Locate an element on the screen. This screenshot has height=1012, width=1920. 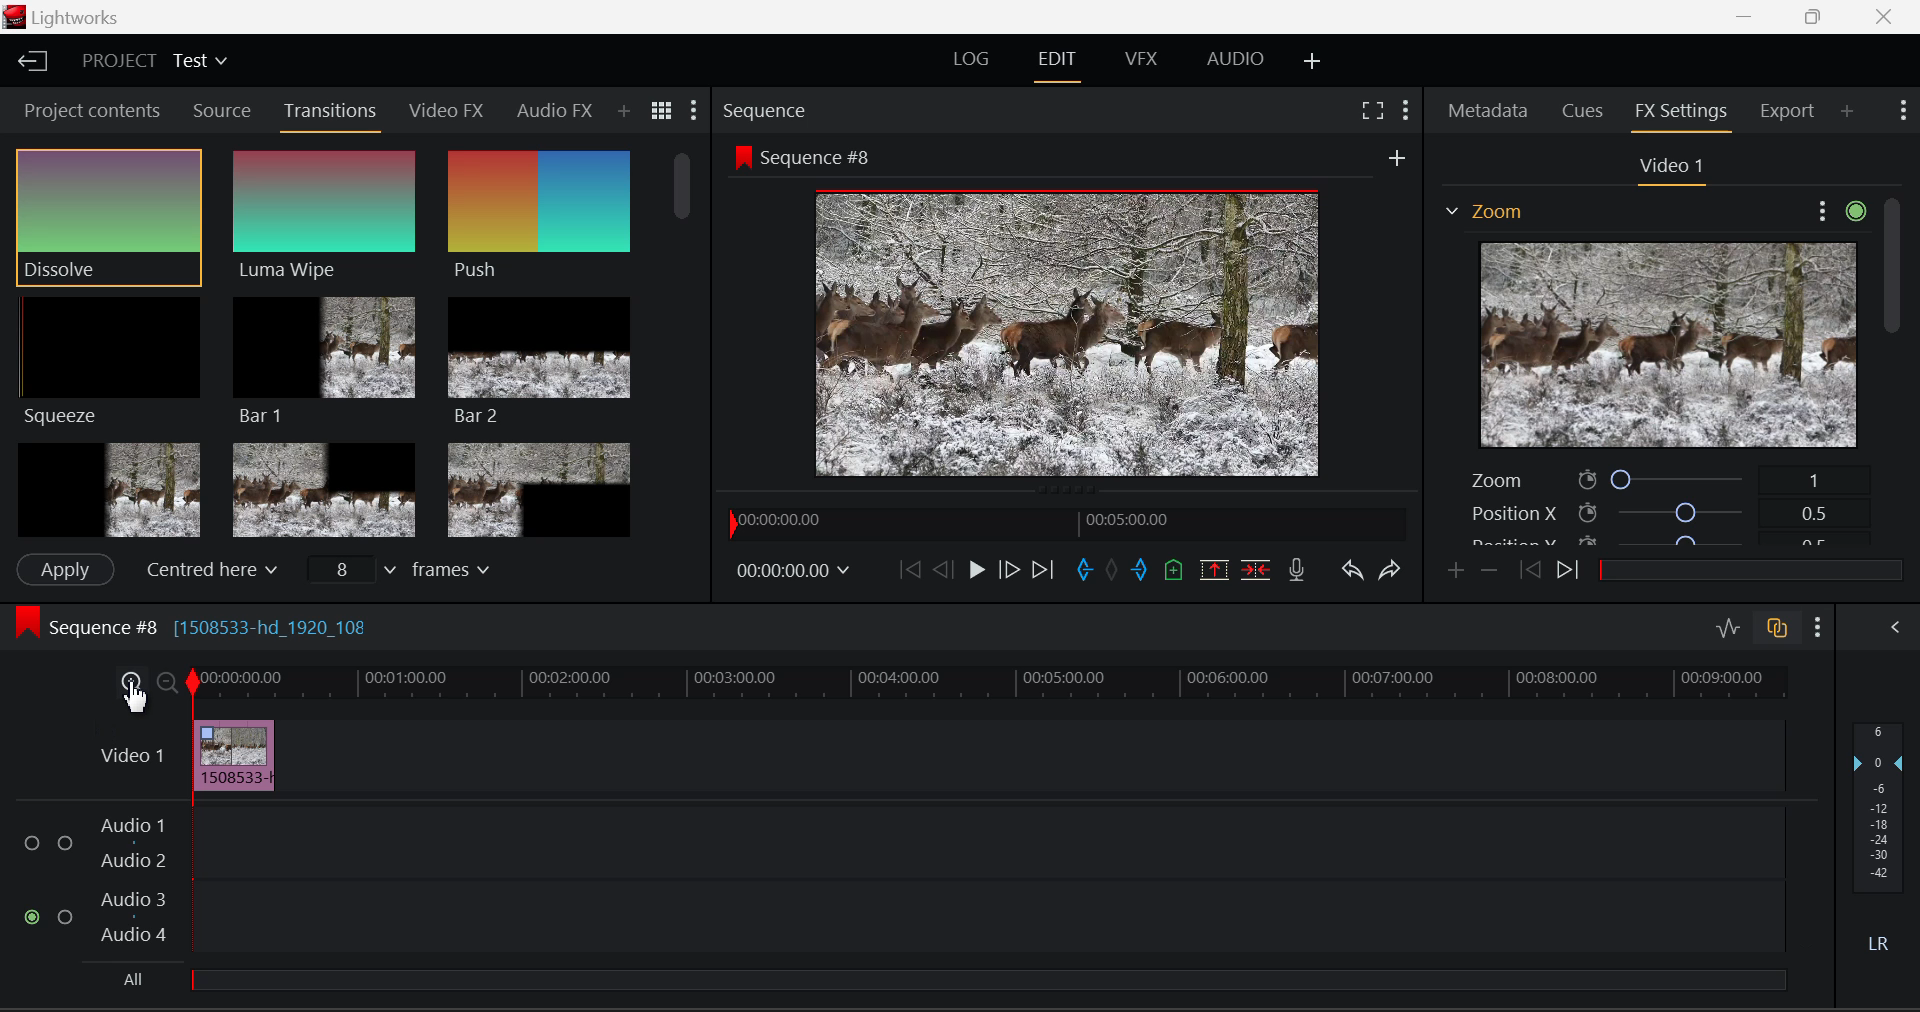
Remove all marks is located at coordinates (1111, 572).